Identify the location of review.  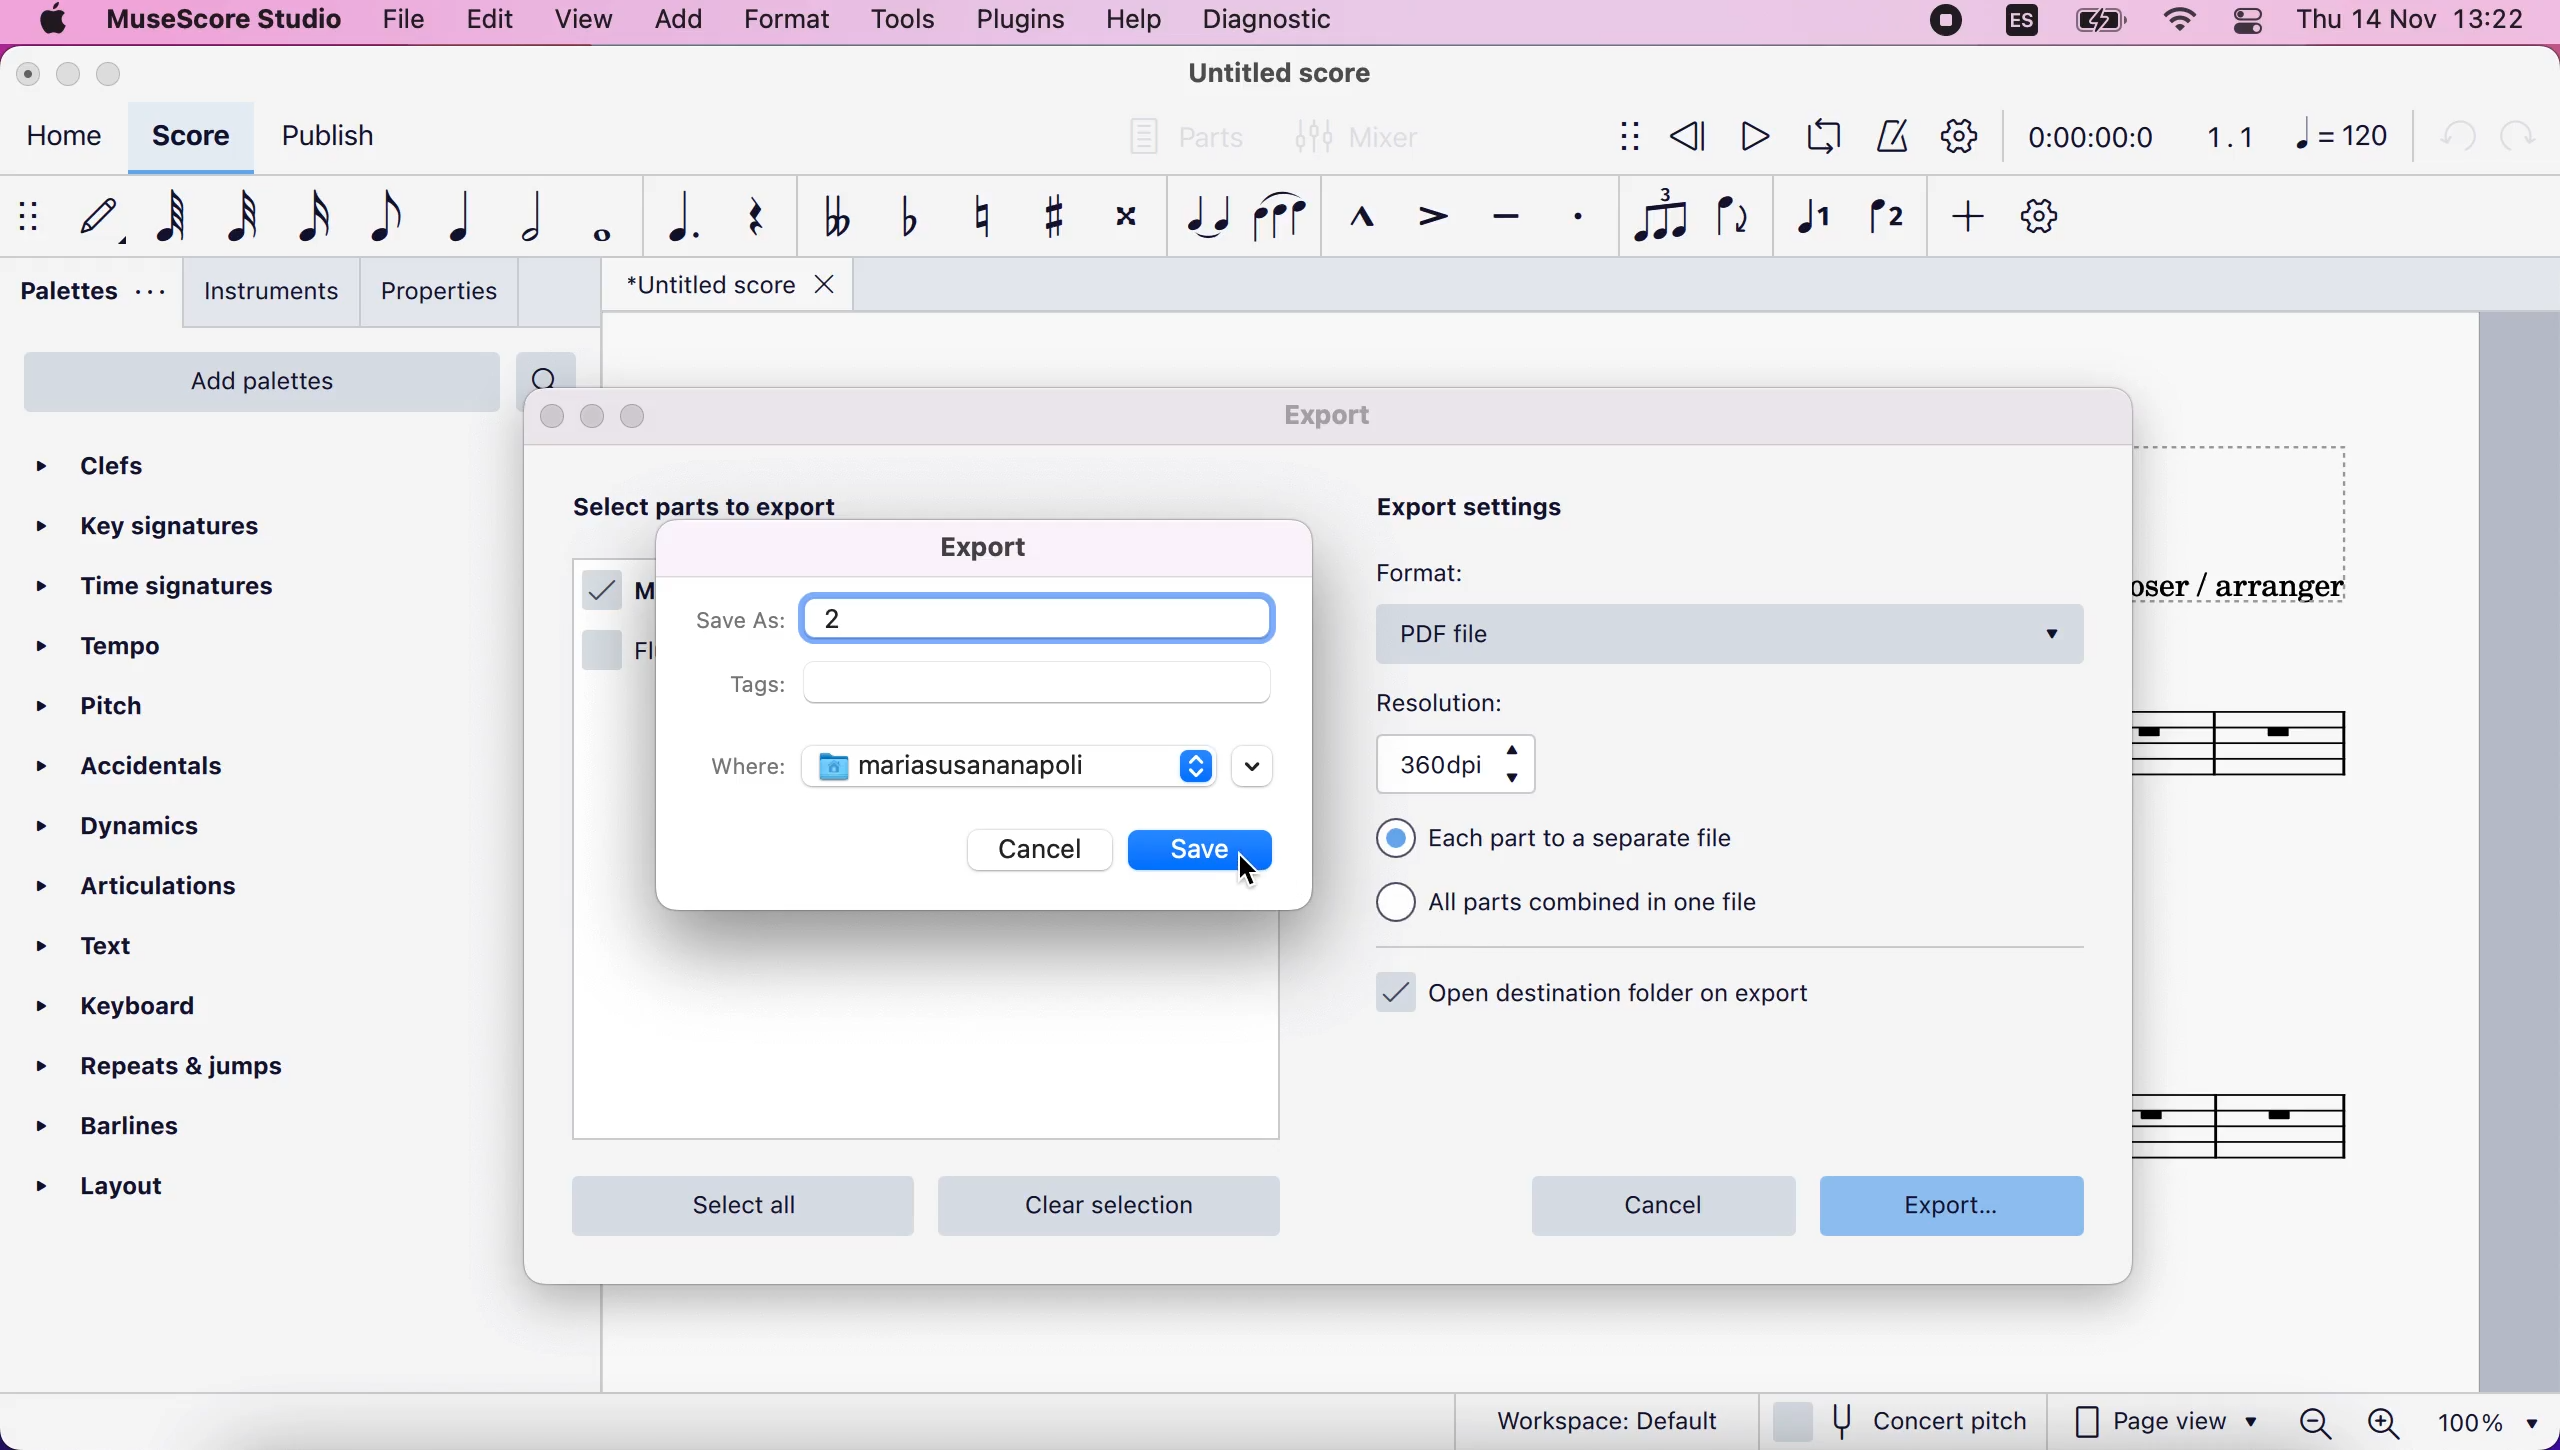
(1685, 139).